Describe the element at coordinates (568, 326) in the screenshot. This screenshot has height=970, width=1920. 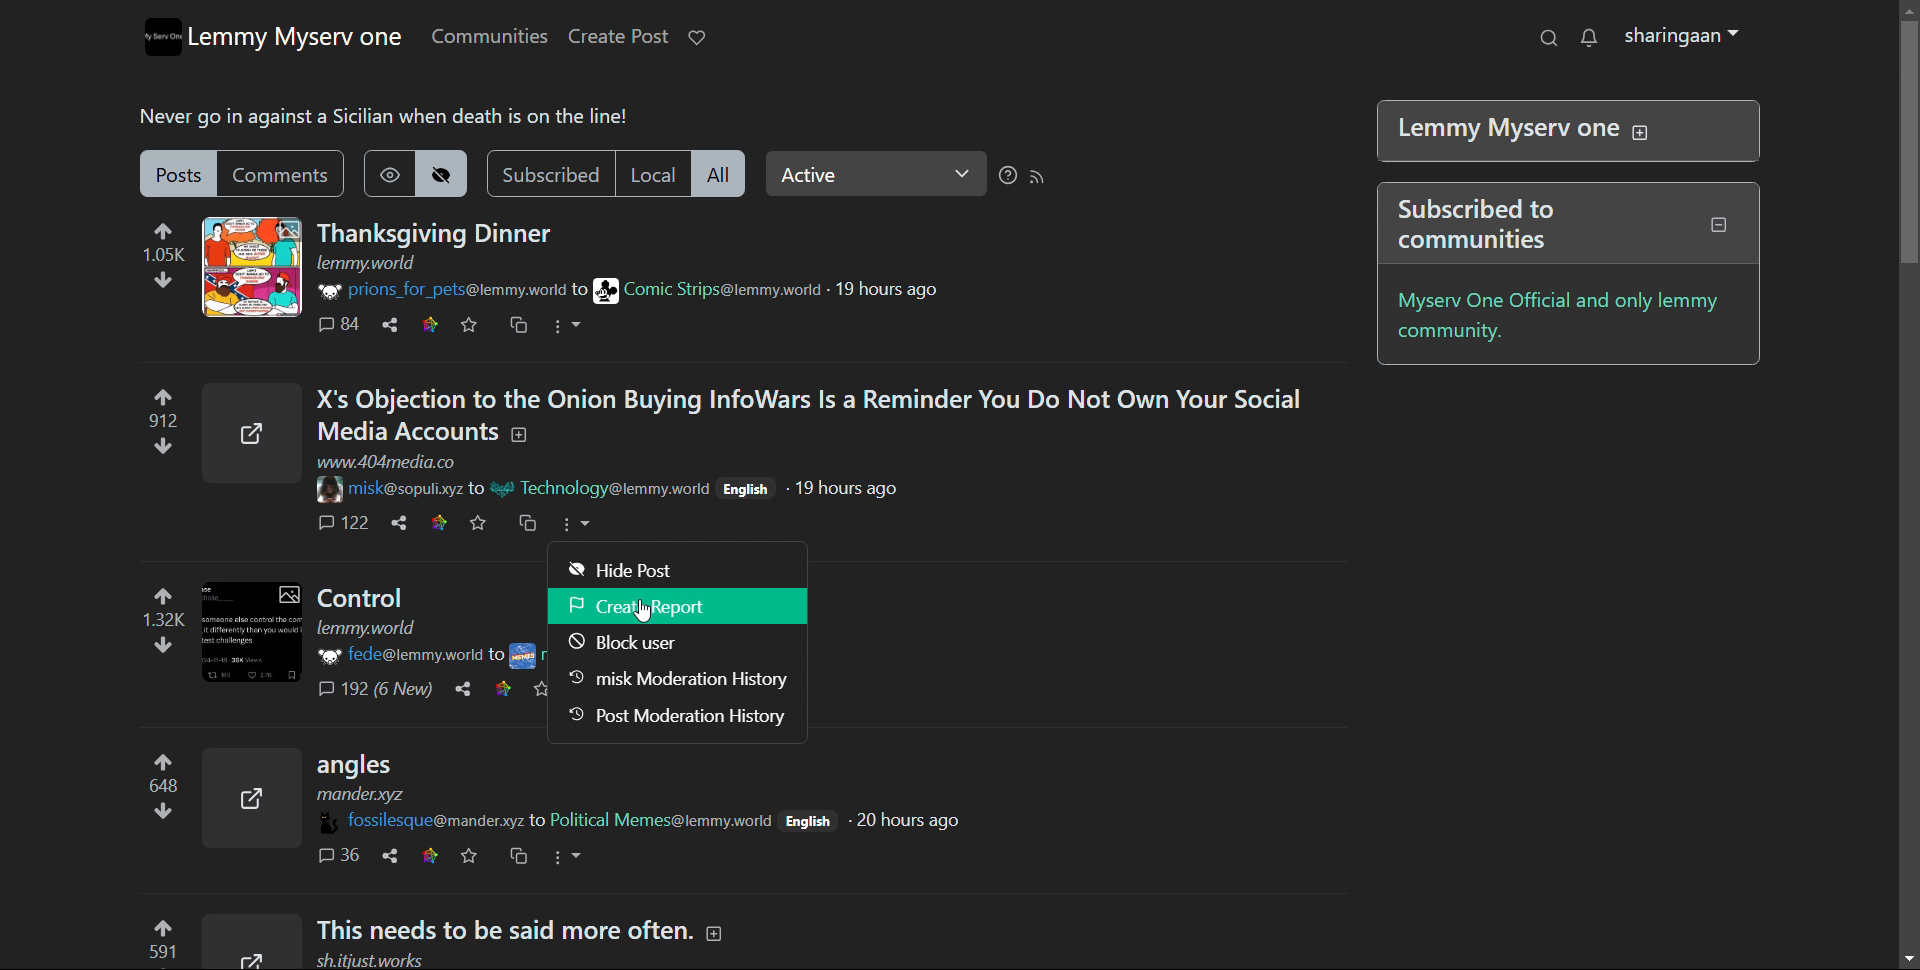
I see `options` at that location.